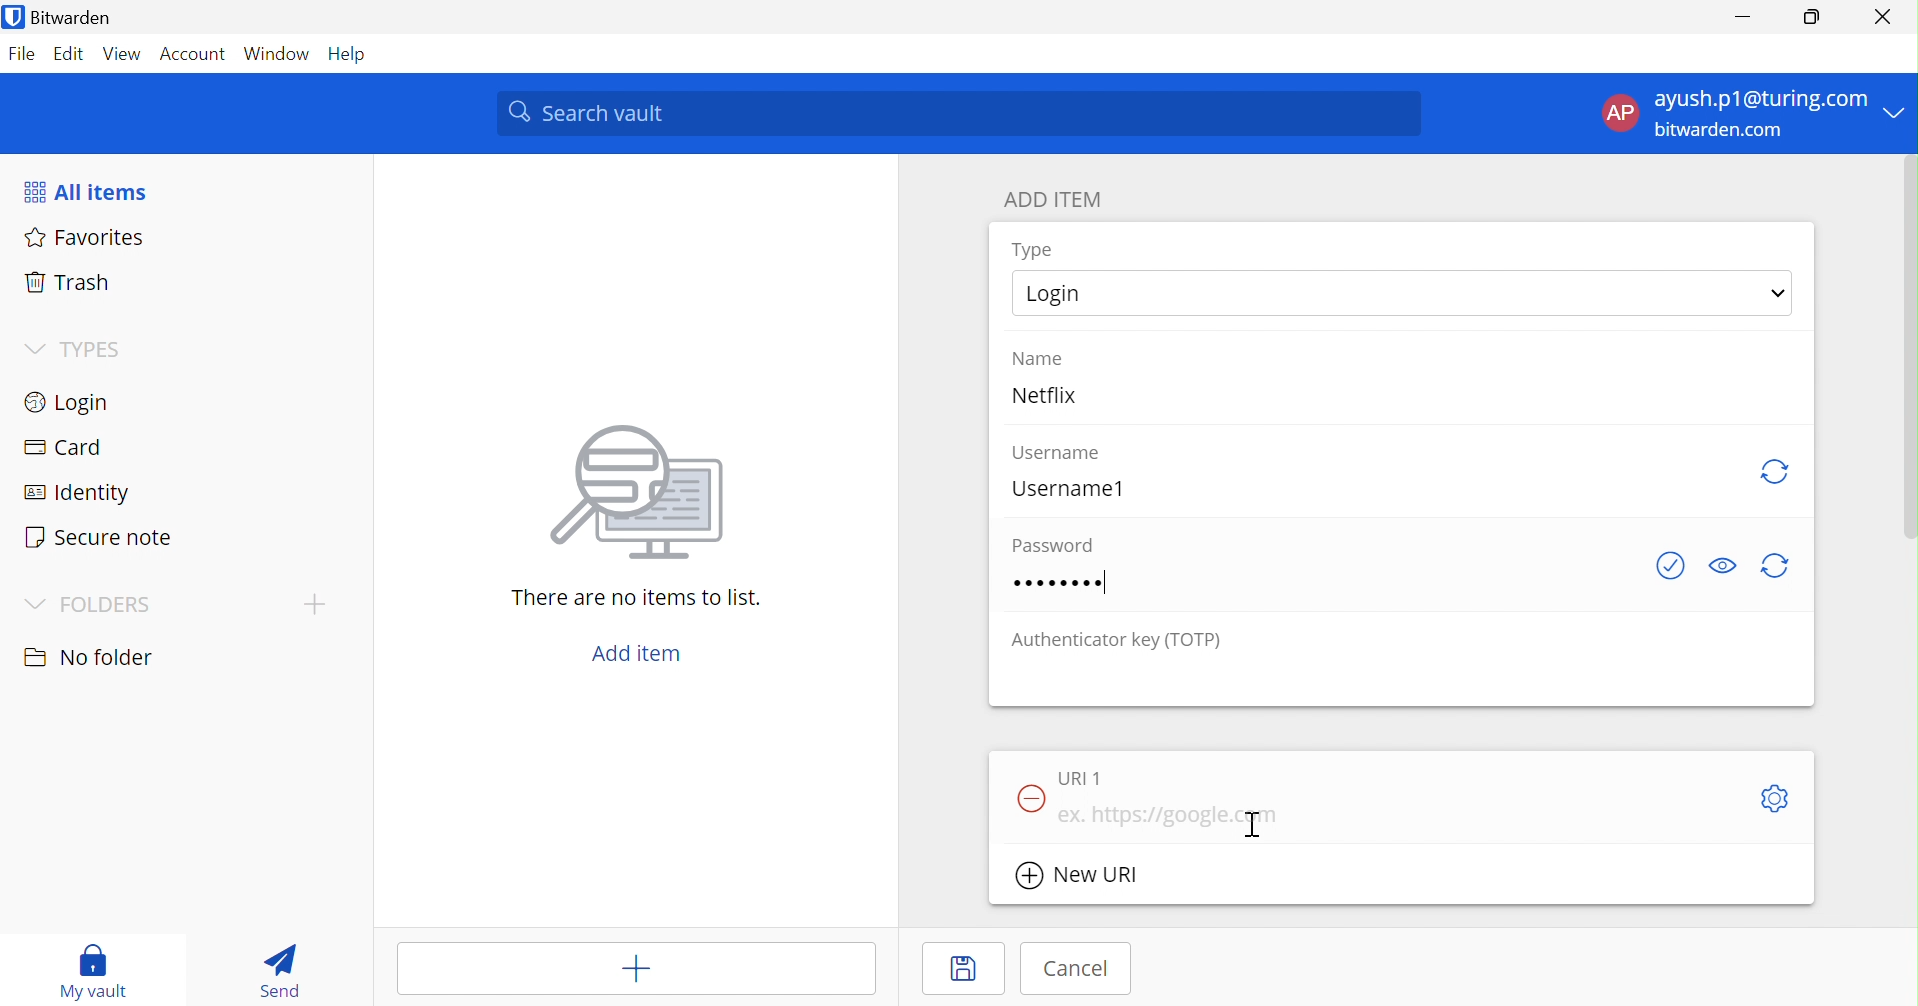 The image size is (1918, 1006). What do you see at coordinates (1051, 199) in the screenshot?
I see `ADD ITEM` at bounding box center [1051, 199].